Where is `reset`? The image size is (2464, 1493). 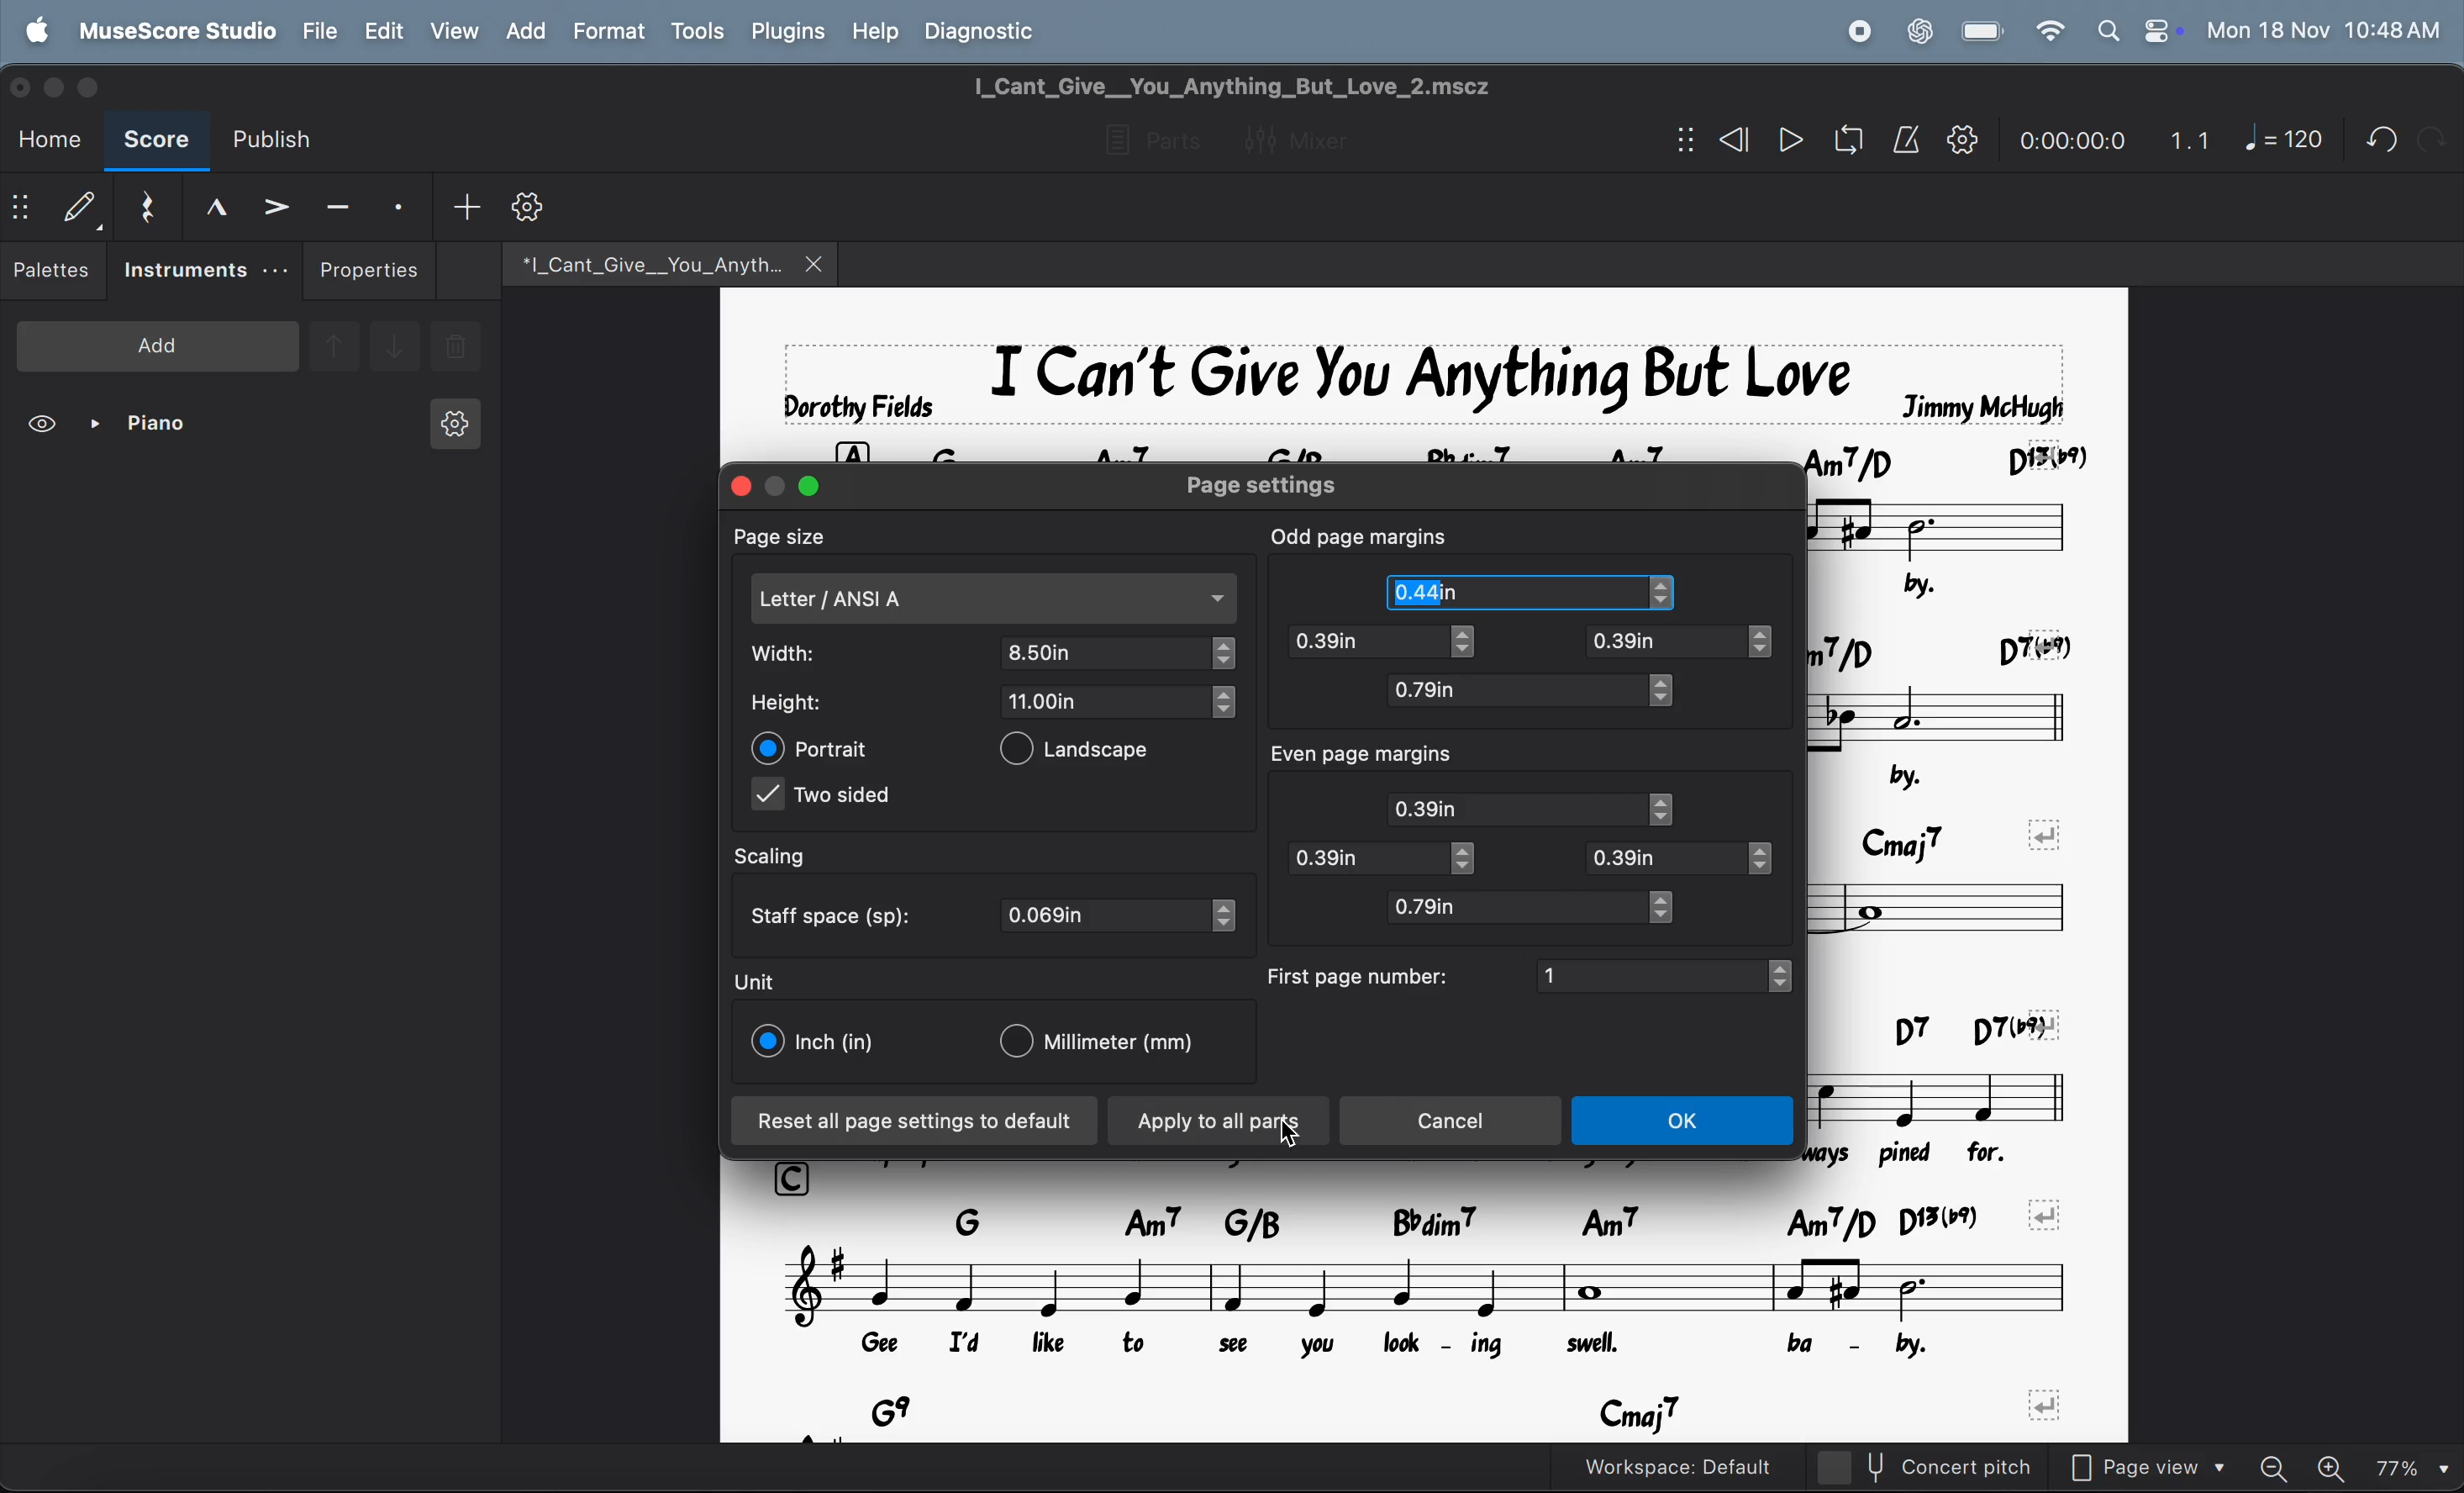 reset is located at coordinates (145, 203).